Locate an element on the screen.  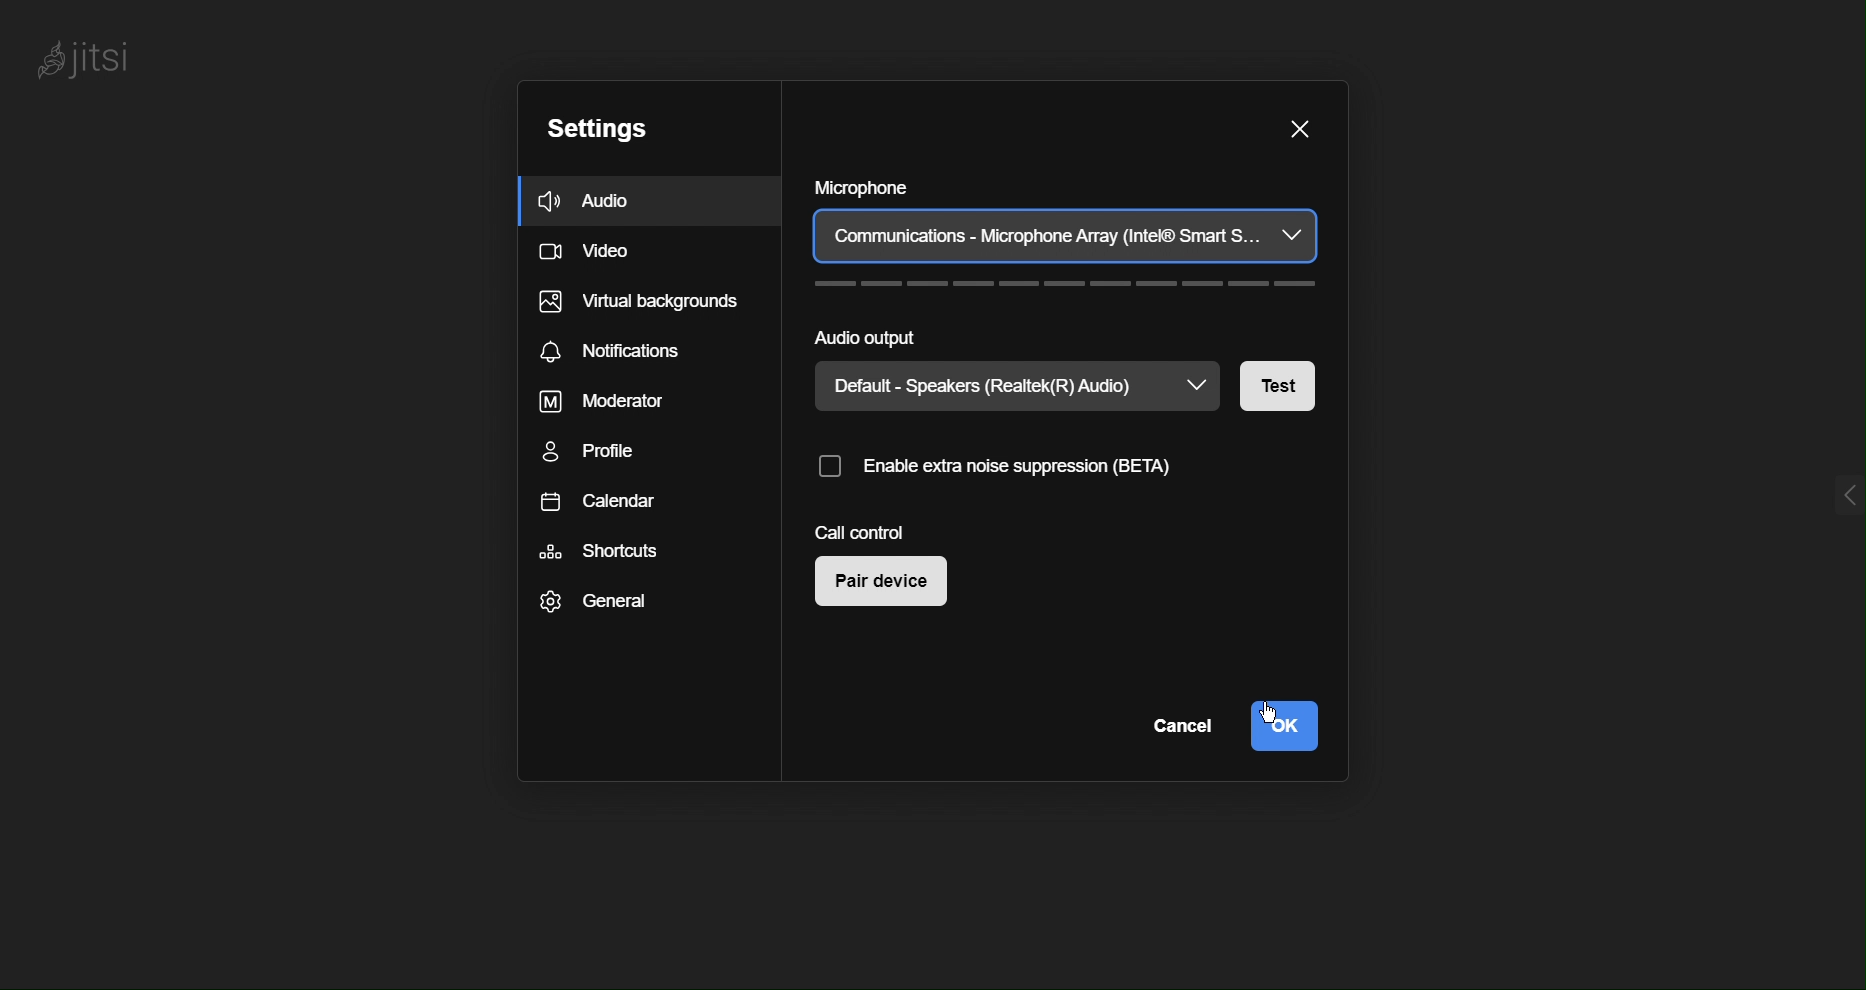
Pair device is located at coordinates (882, 584).